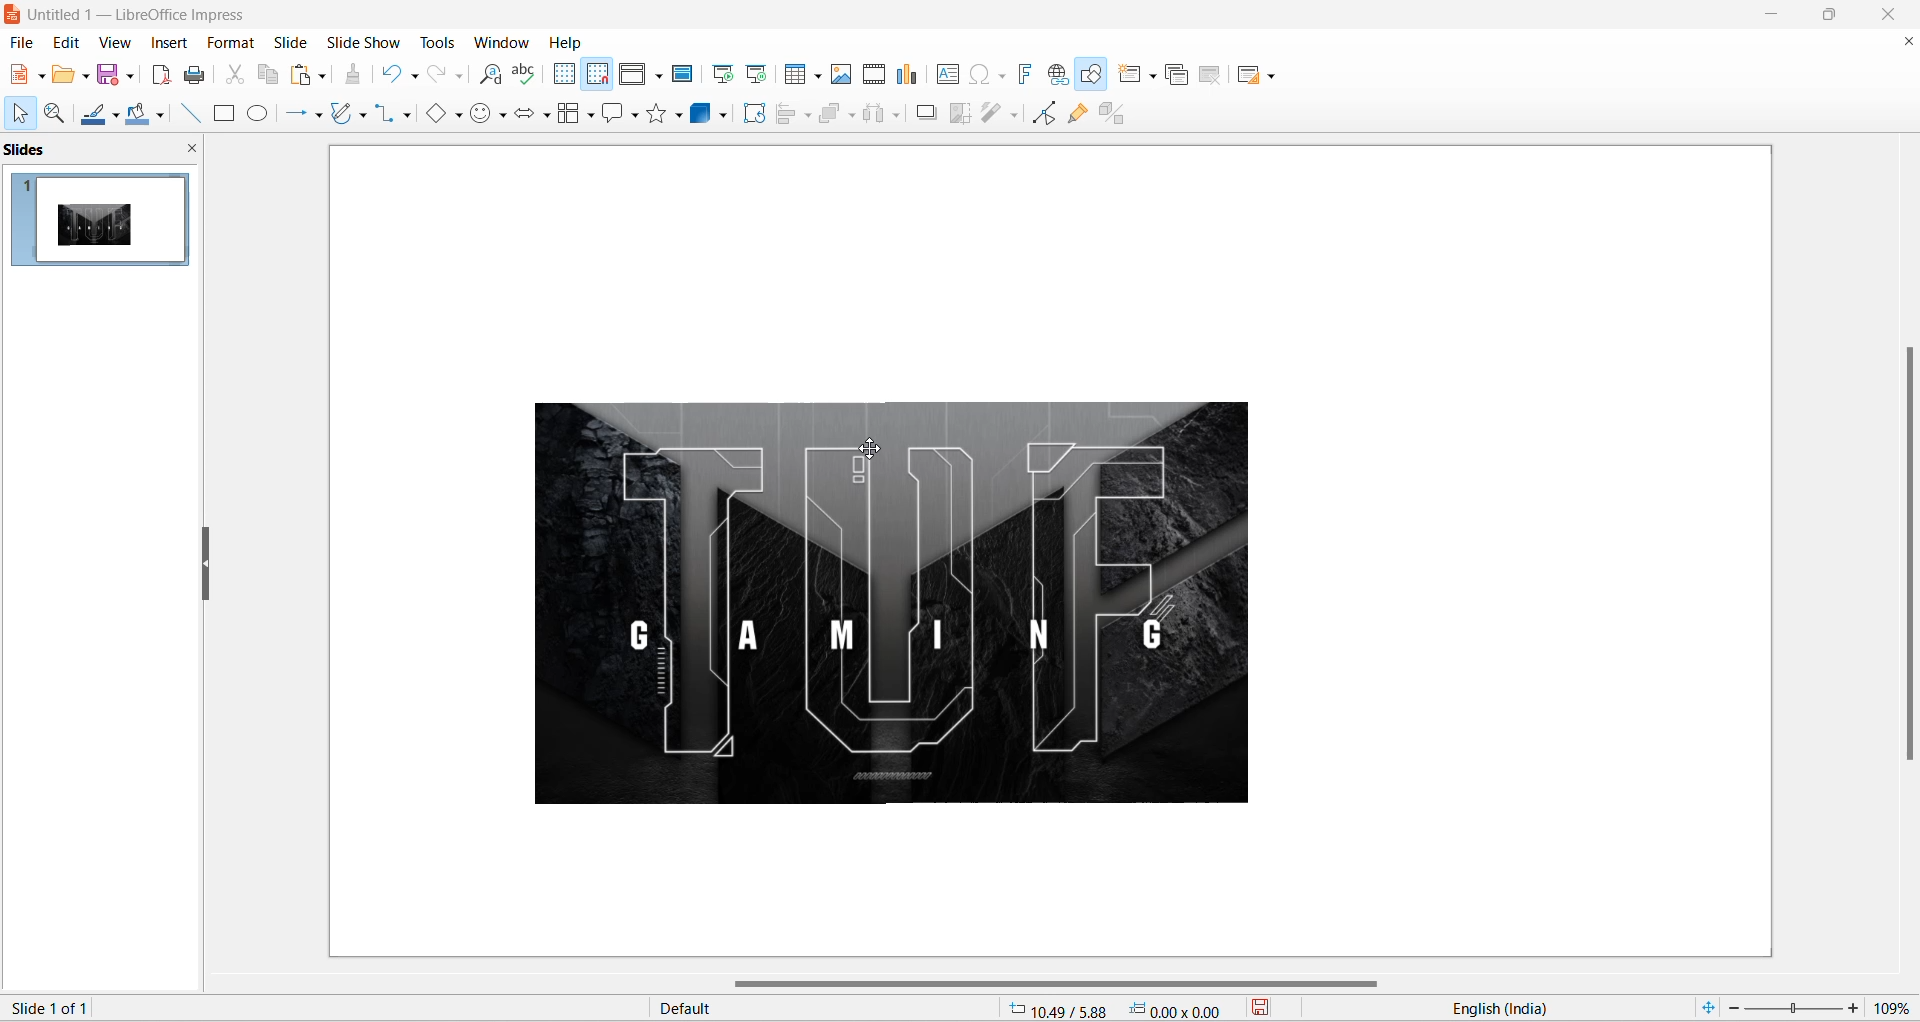  I want to click on insert audio and video, so click(872, 74).